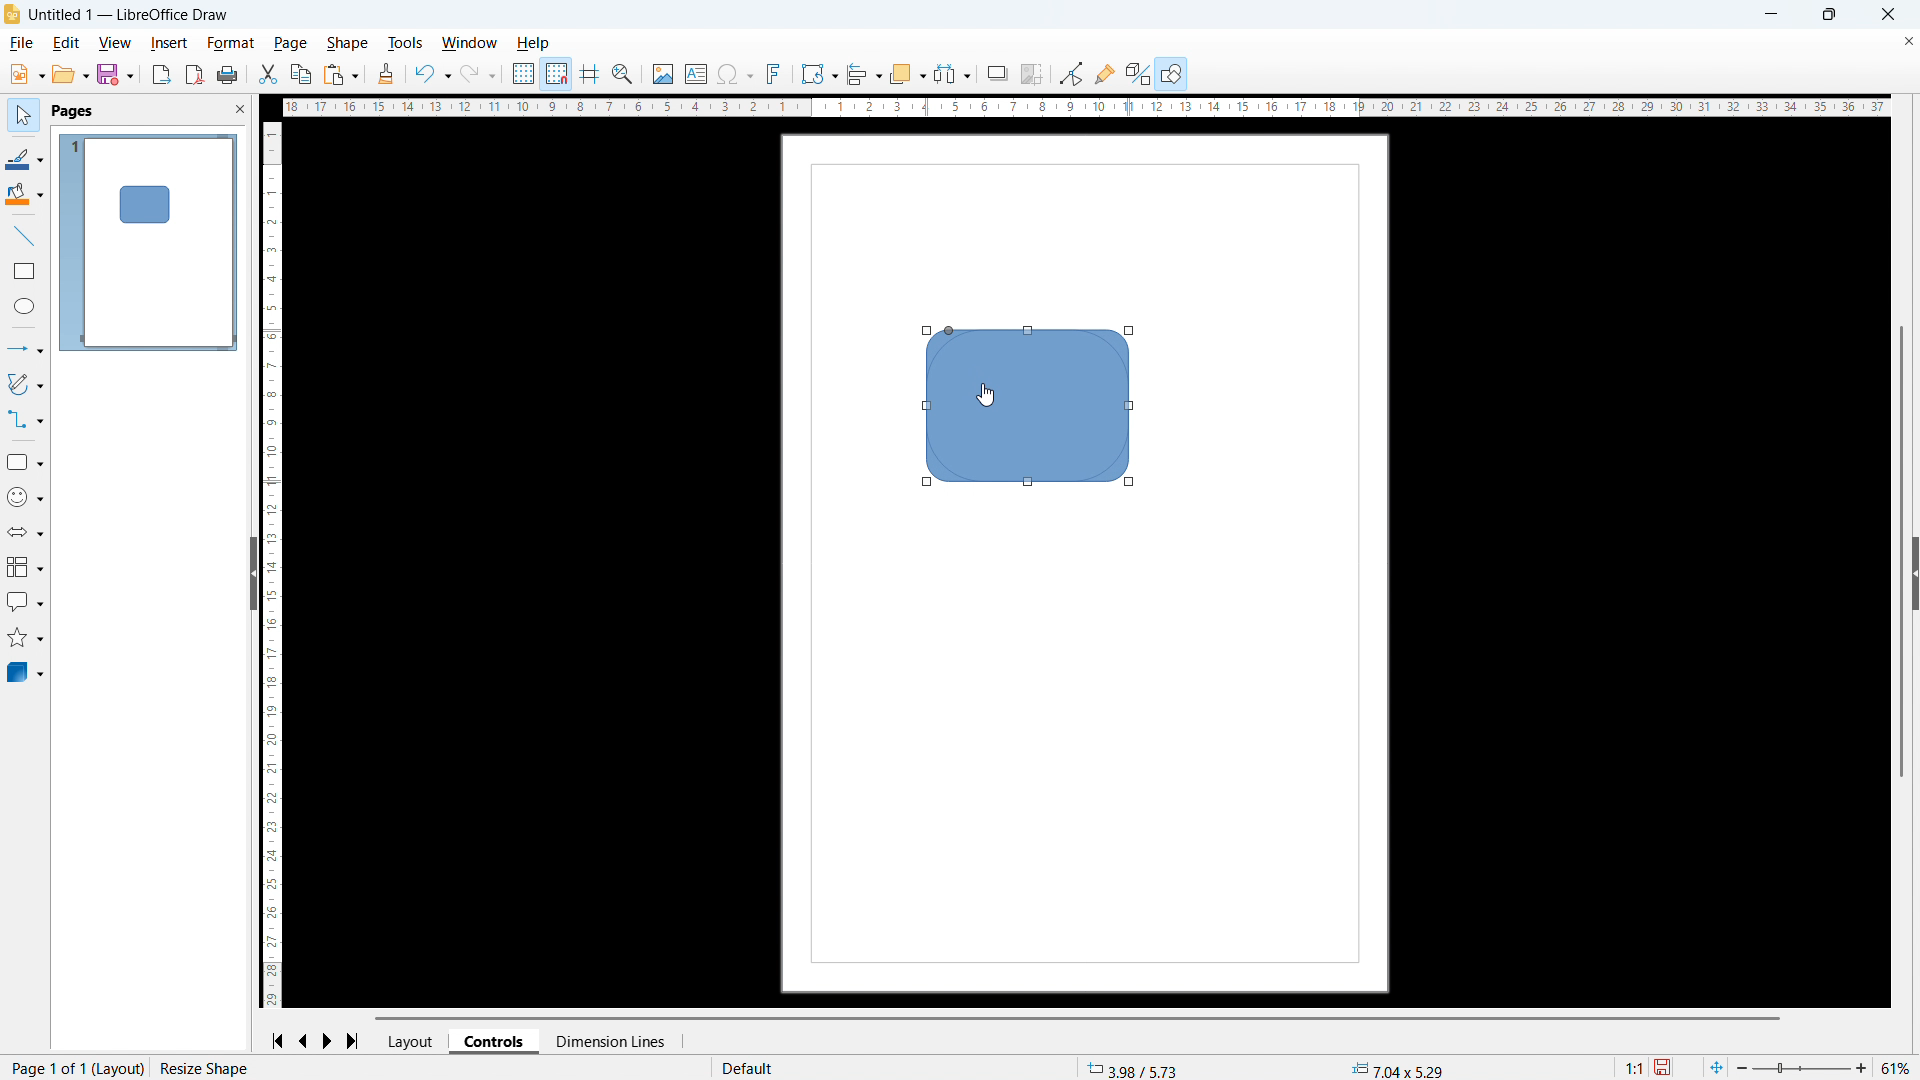  Describe the element at coordinates (21, 116) in the screenshot. I see `select ` at that location.